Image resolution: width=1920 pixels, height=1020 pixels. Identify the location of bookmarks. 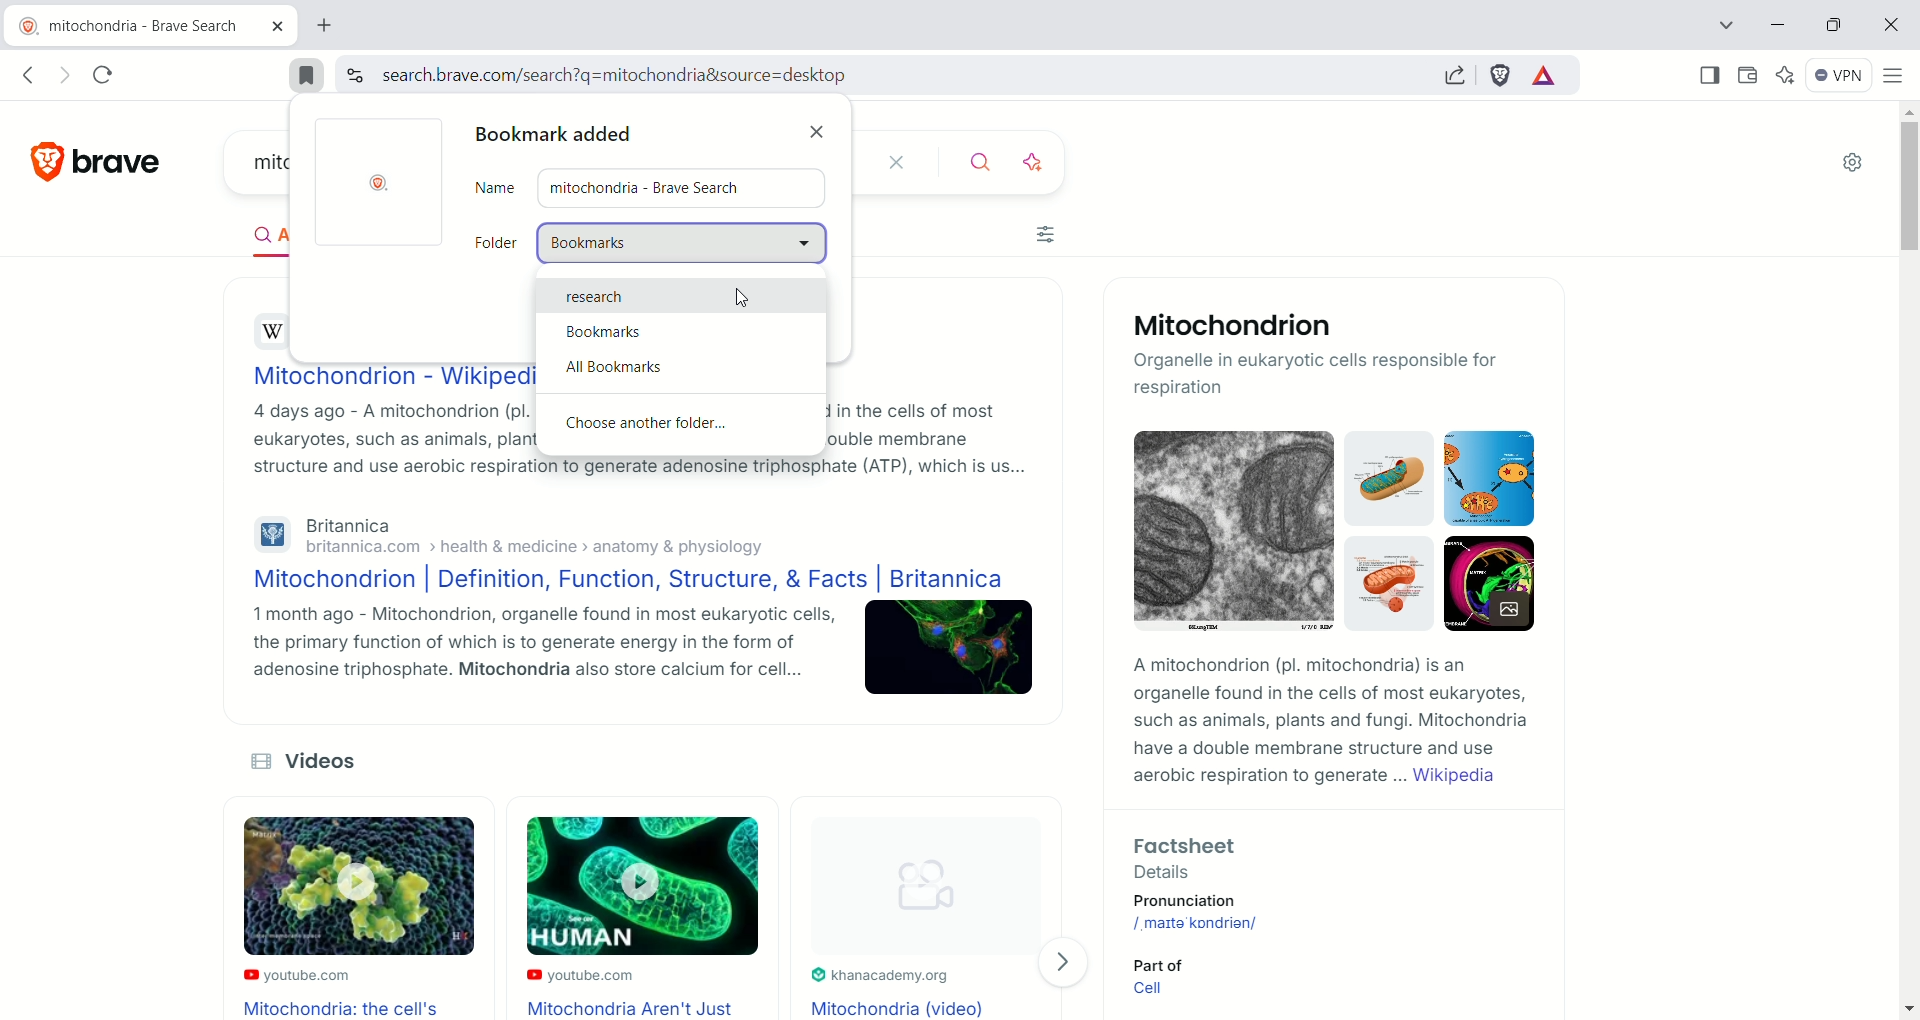
(681, 330).